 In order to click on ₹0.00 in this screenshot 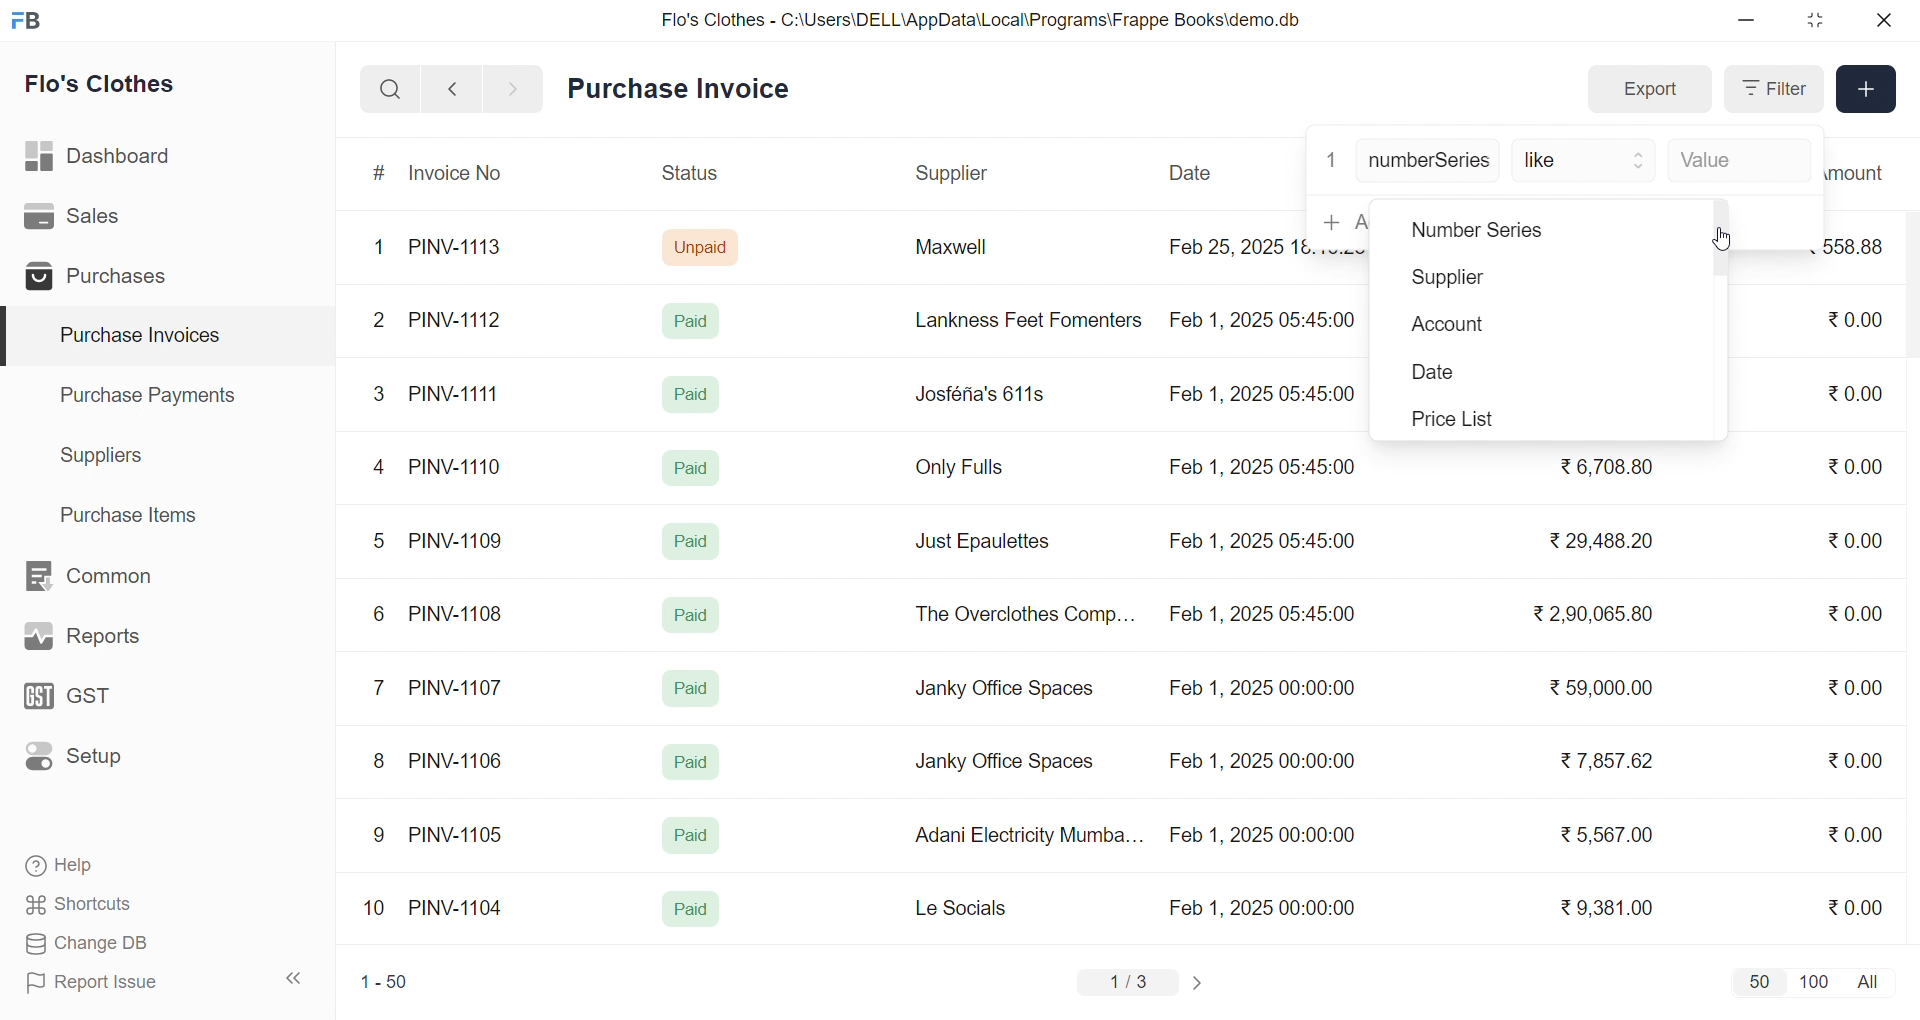, I will do `click(1856, 833)`.